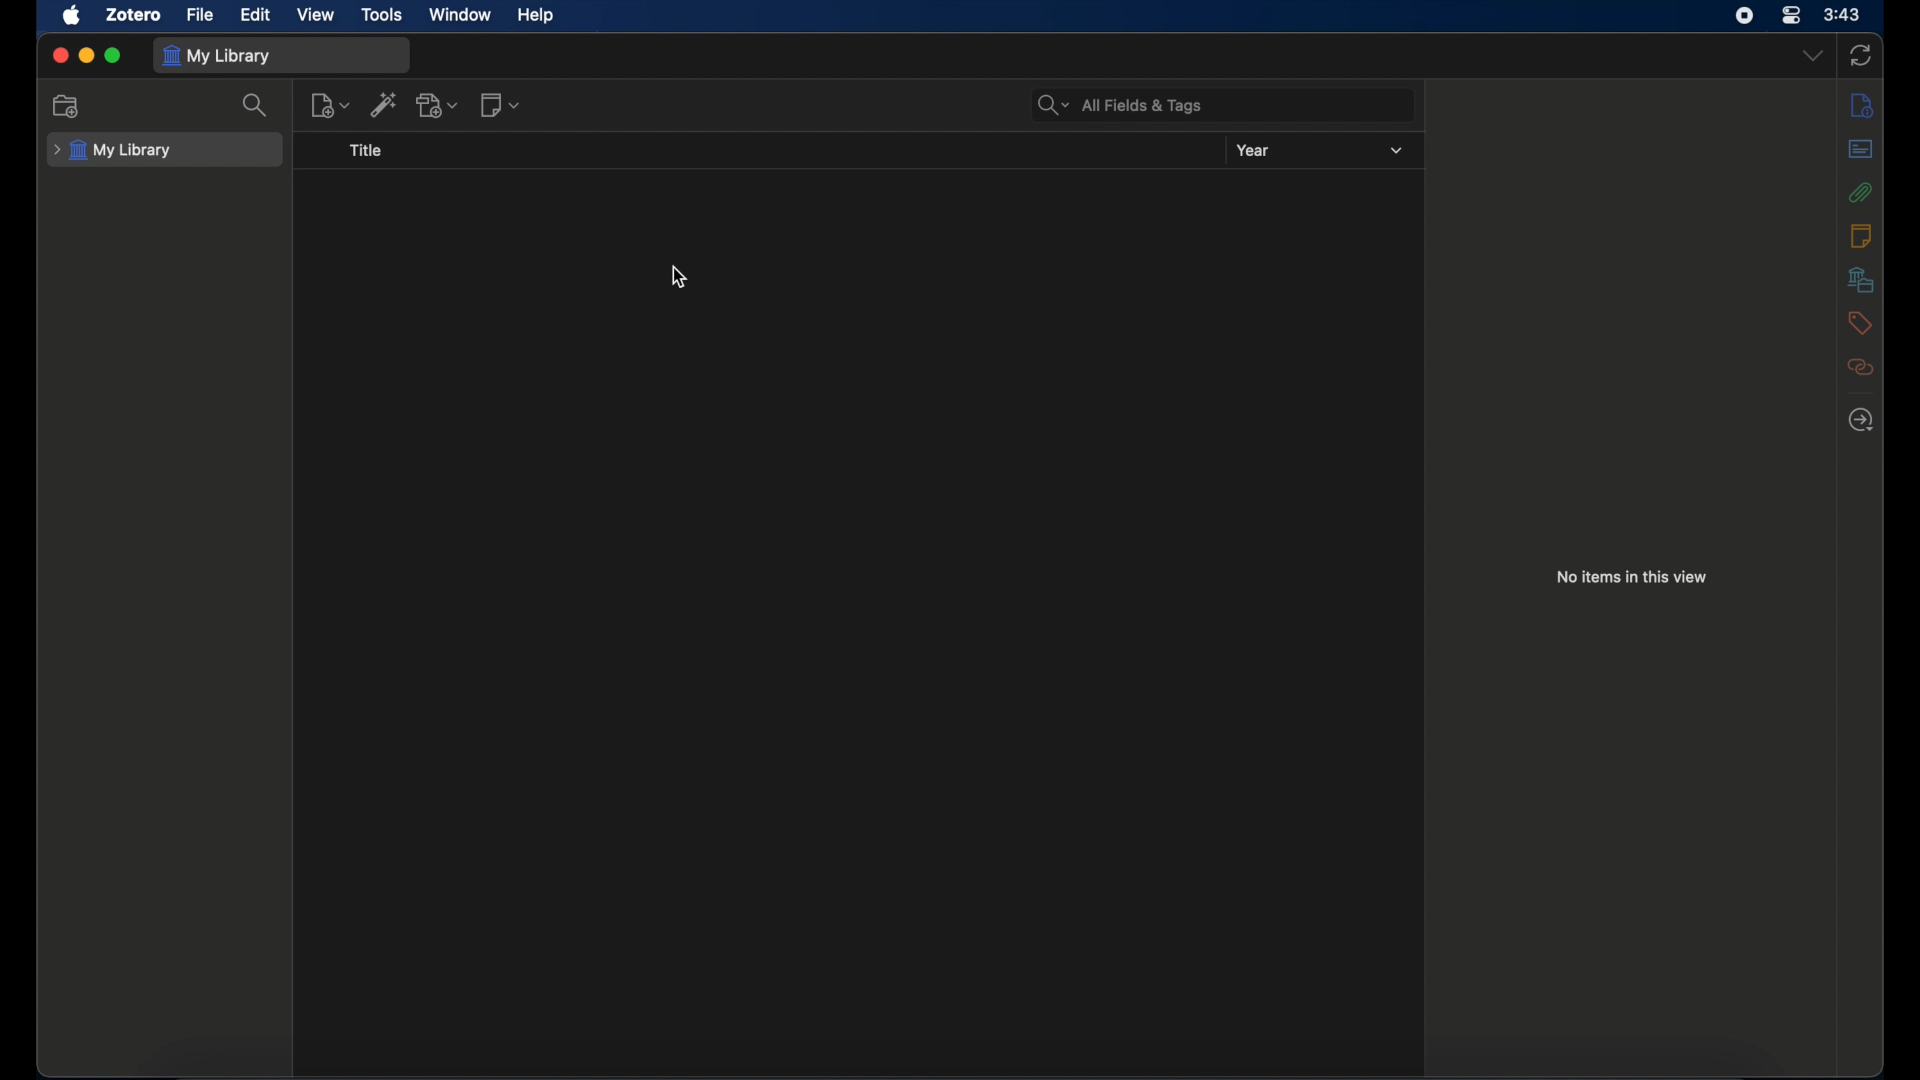  What do you see at coordinates (1121, 106) in the screenshot?
I see `search bar` at bounding box center [1121, 106].